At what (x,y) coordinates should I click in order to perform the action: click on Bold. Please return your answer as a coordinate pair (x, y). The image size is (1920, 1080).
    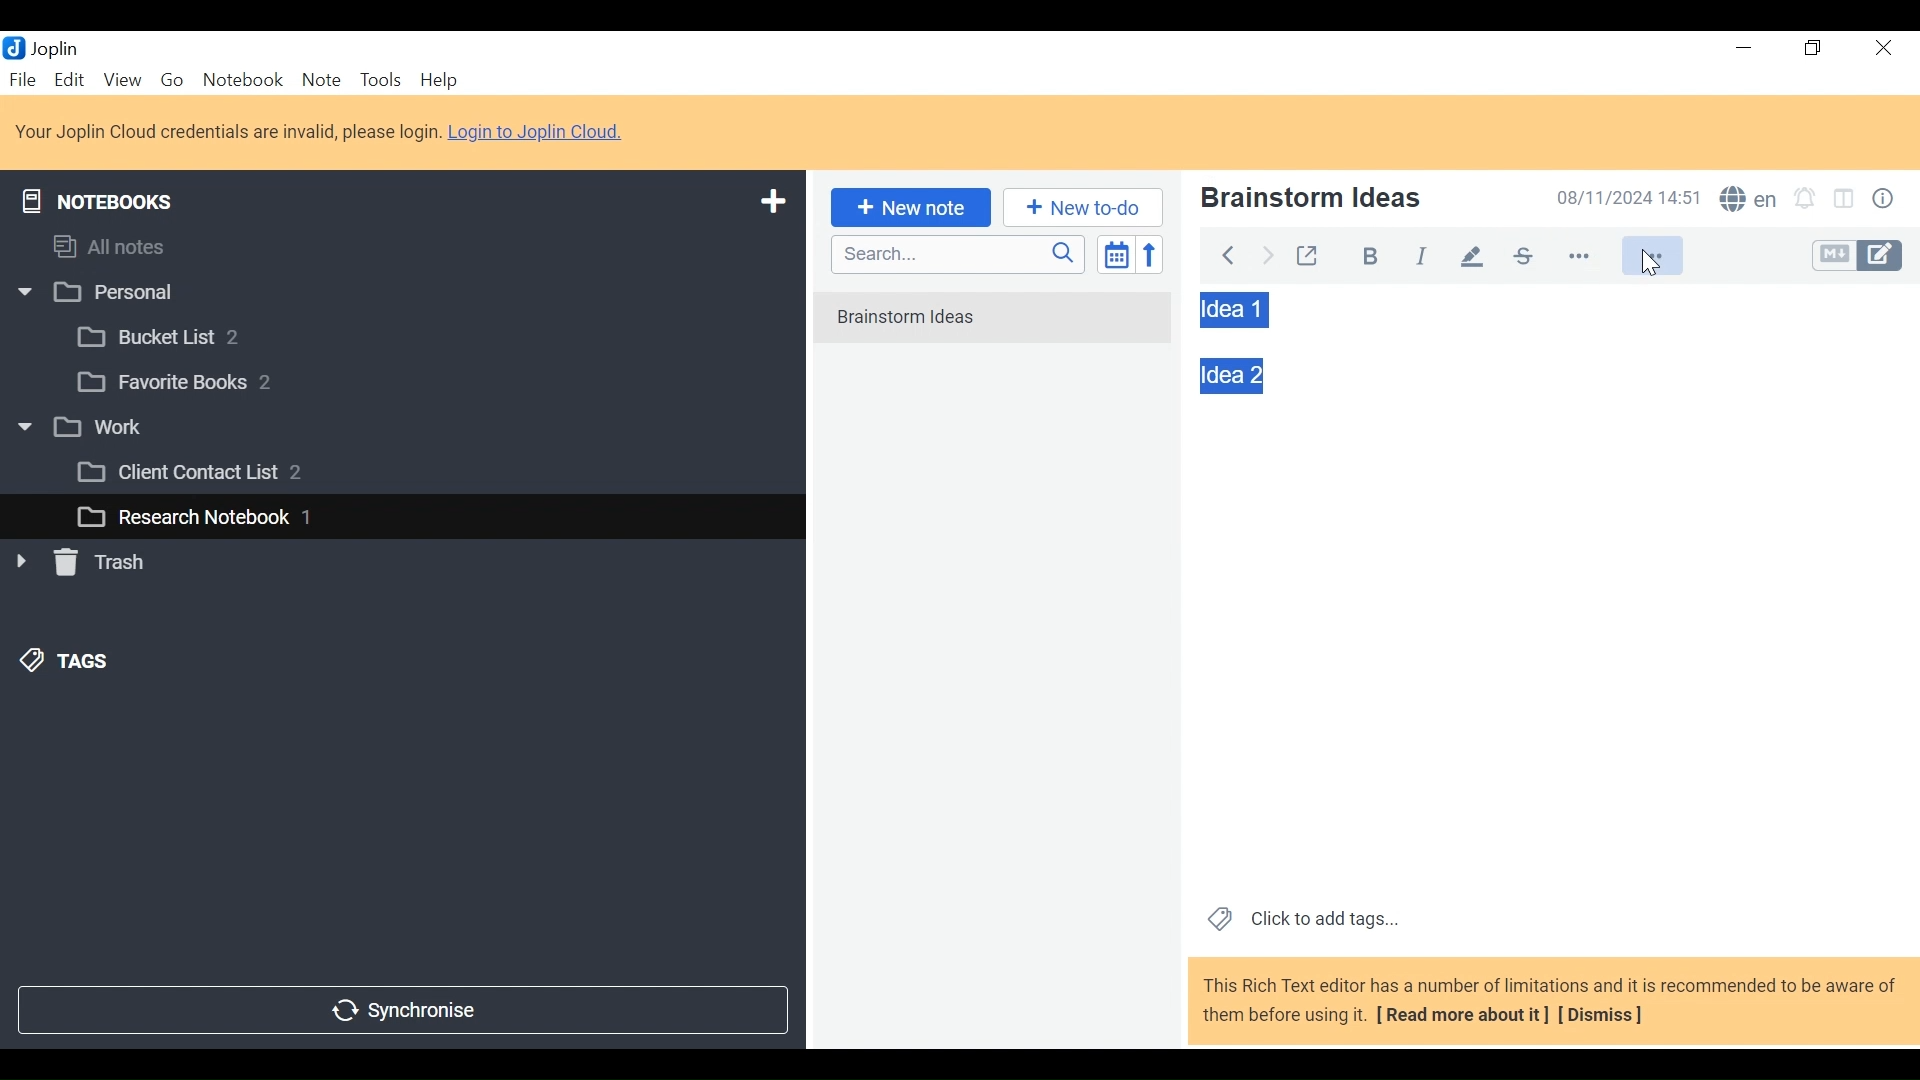
    Looking at the image, I should click on (1361, 253).